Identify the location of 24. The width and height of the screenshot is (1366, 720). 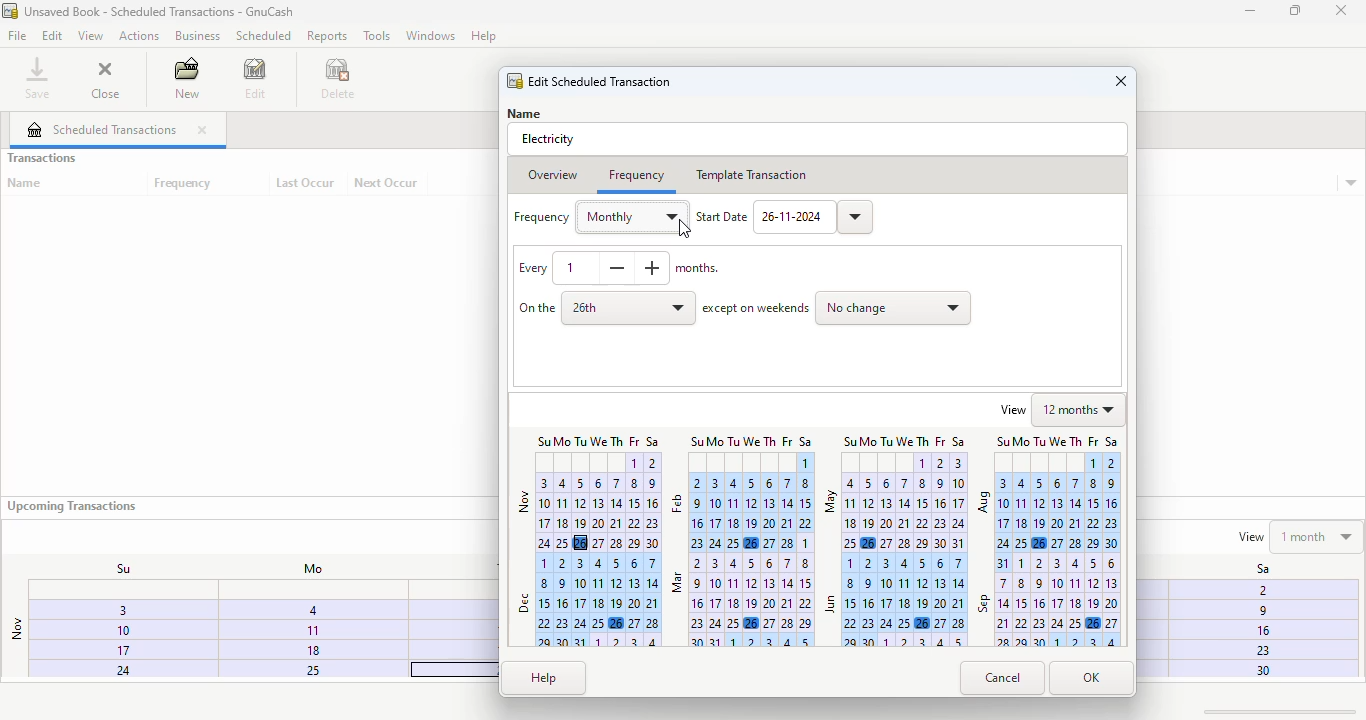
(103, 671).